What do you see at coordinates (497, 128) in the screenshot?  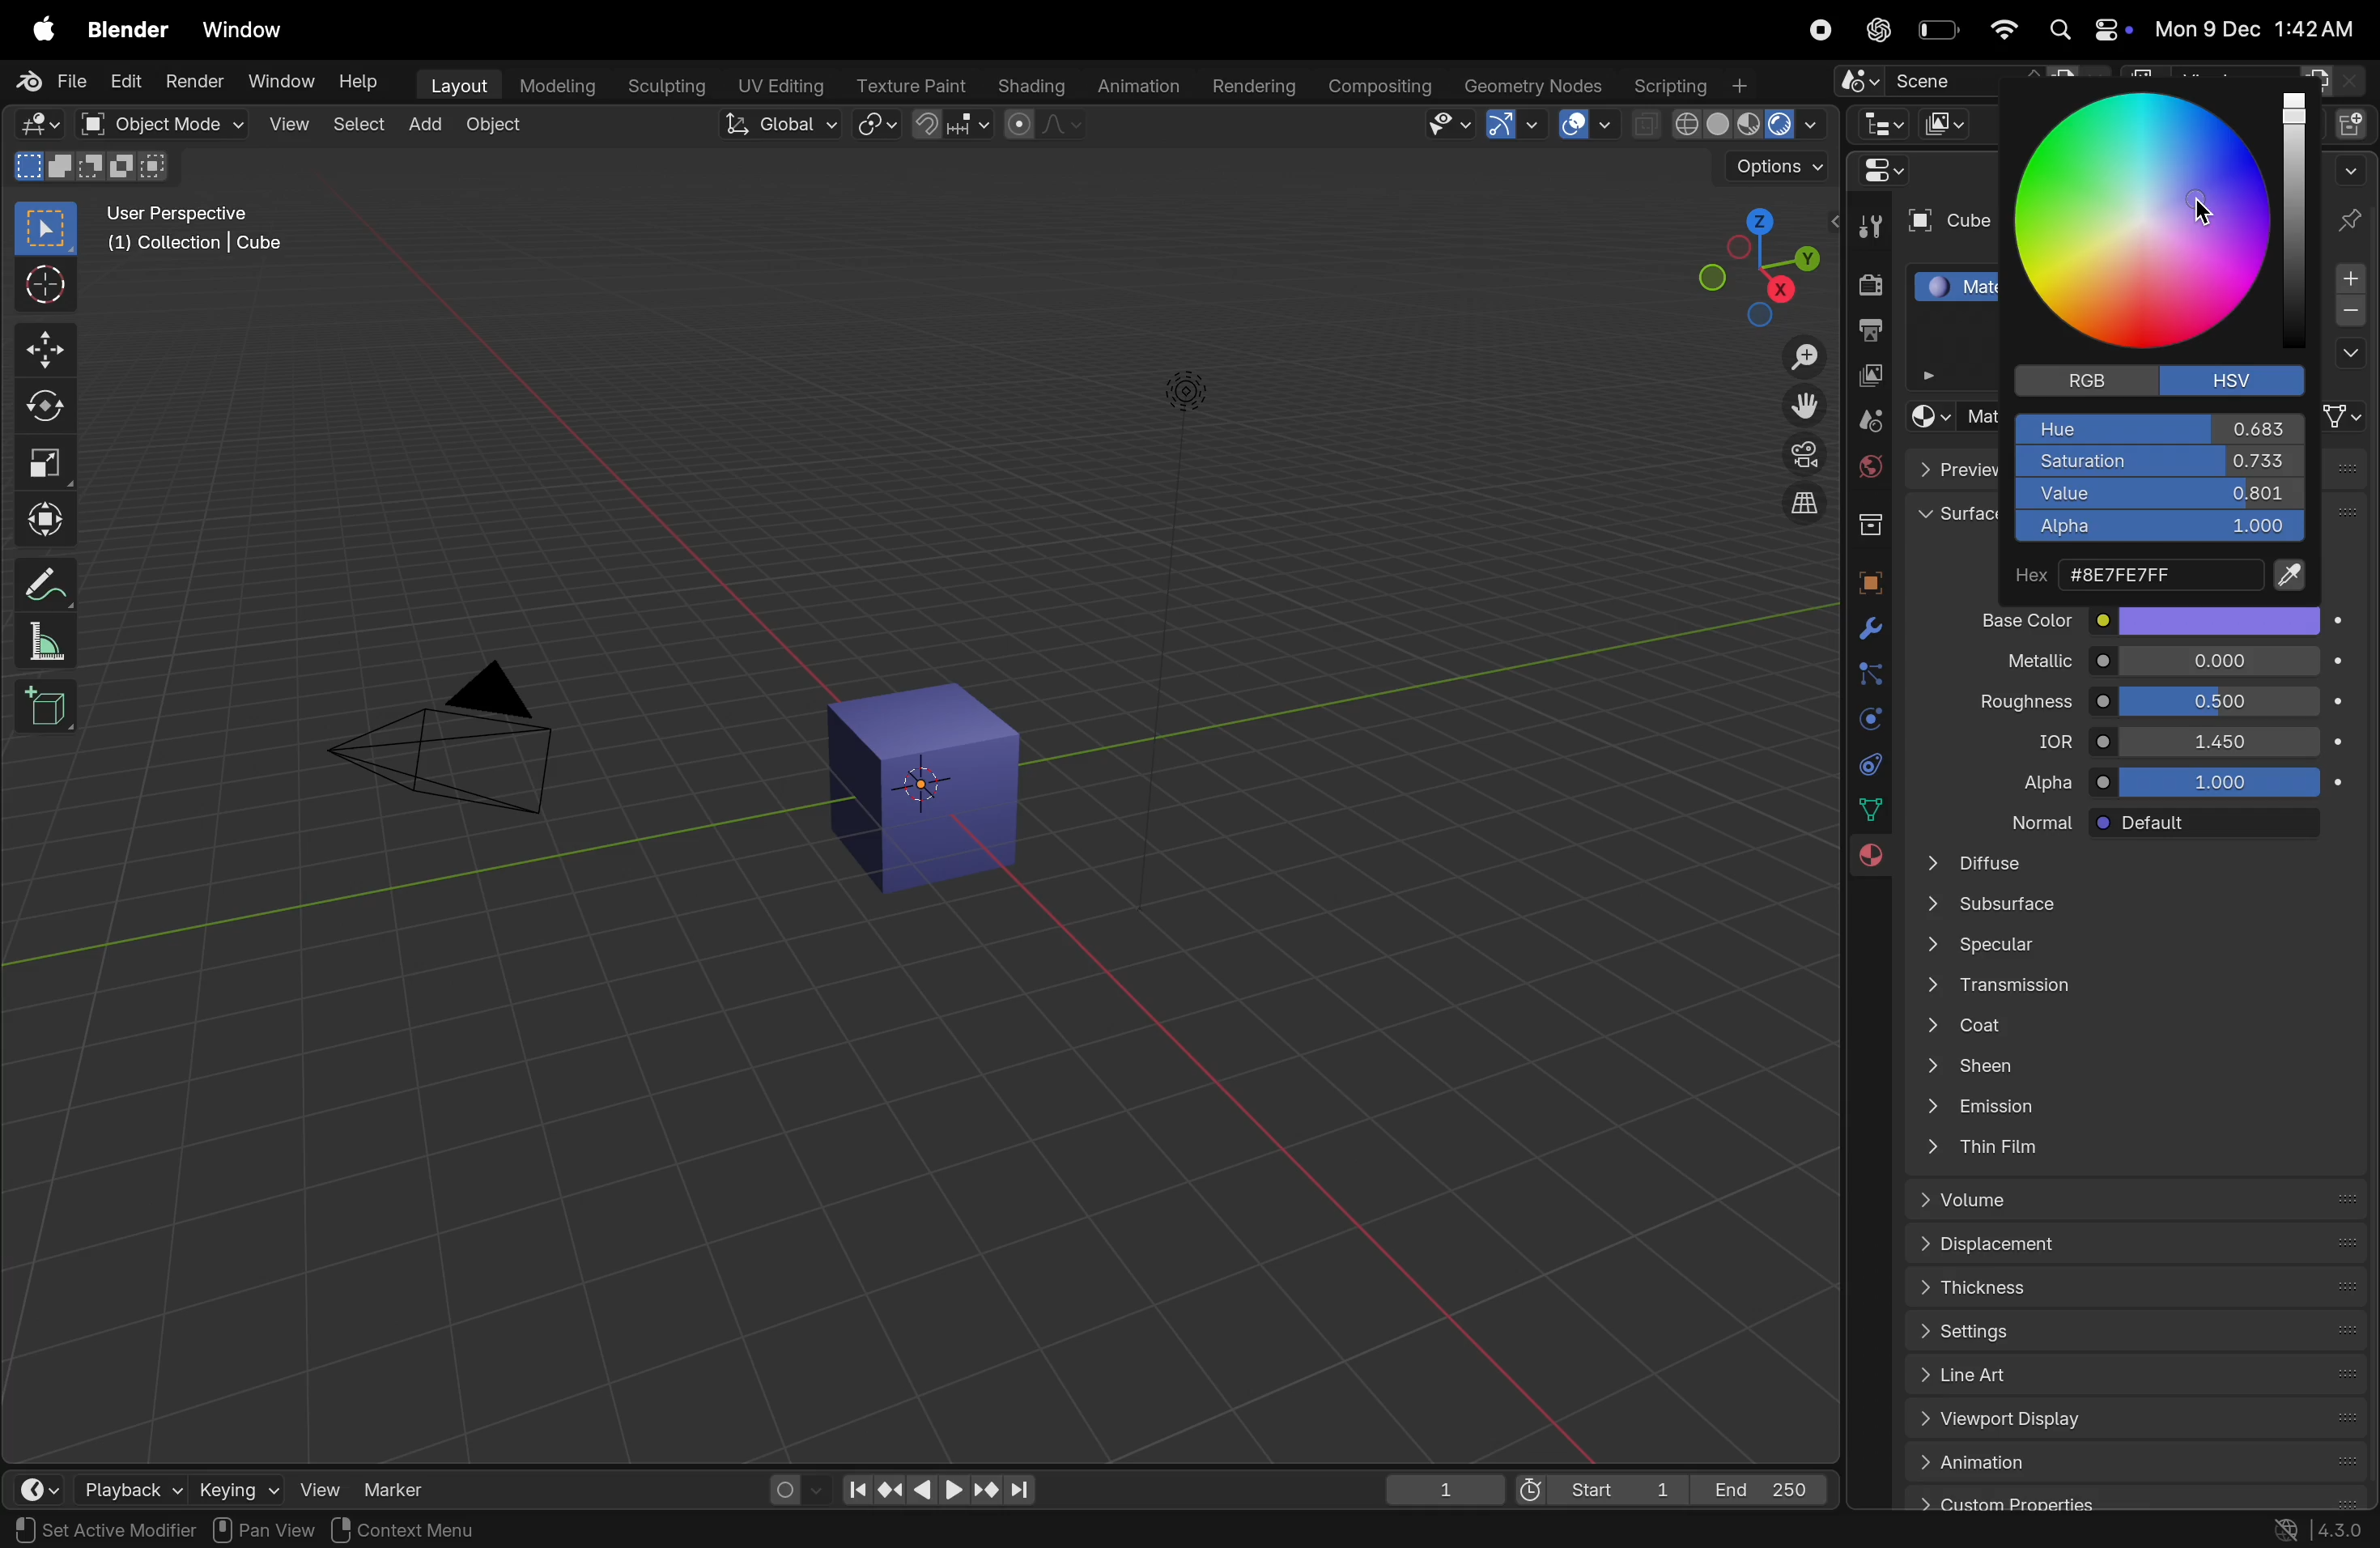 I see `object mode` at bounding box center [497, 128].